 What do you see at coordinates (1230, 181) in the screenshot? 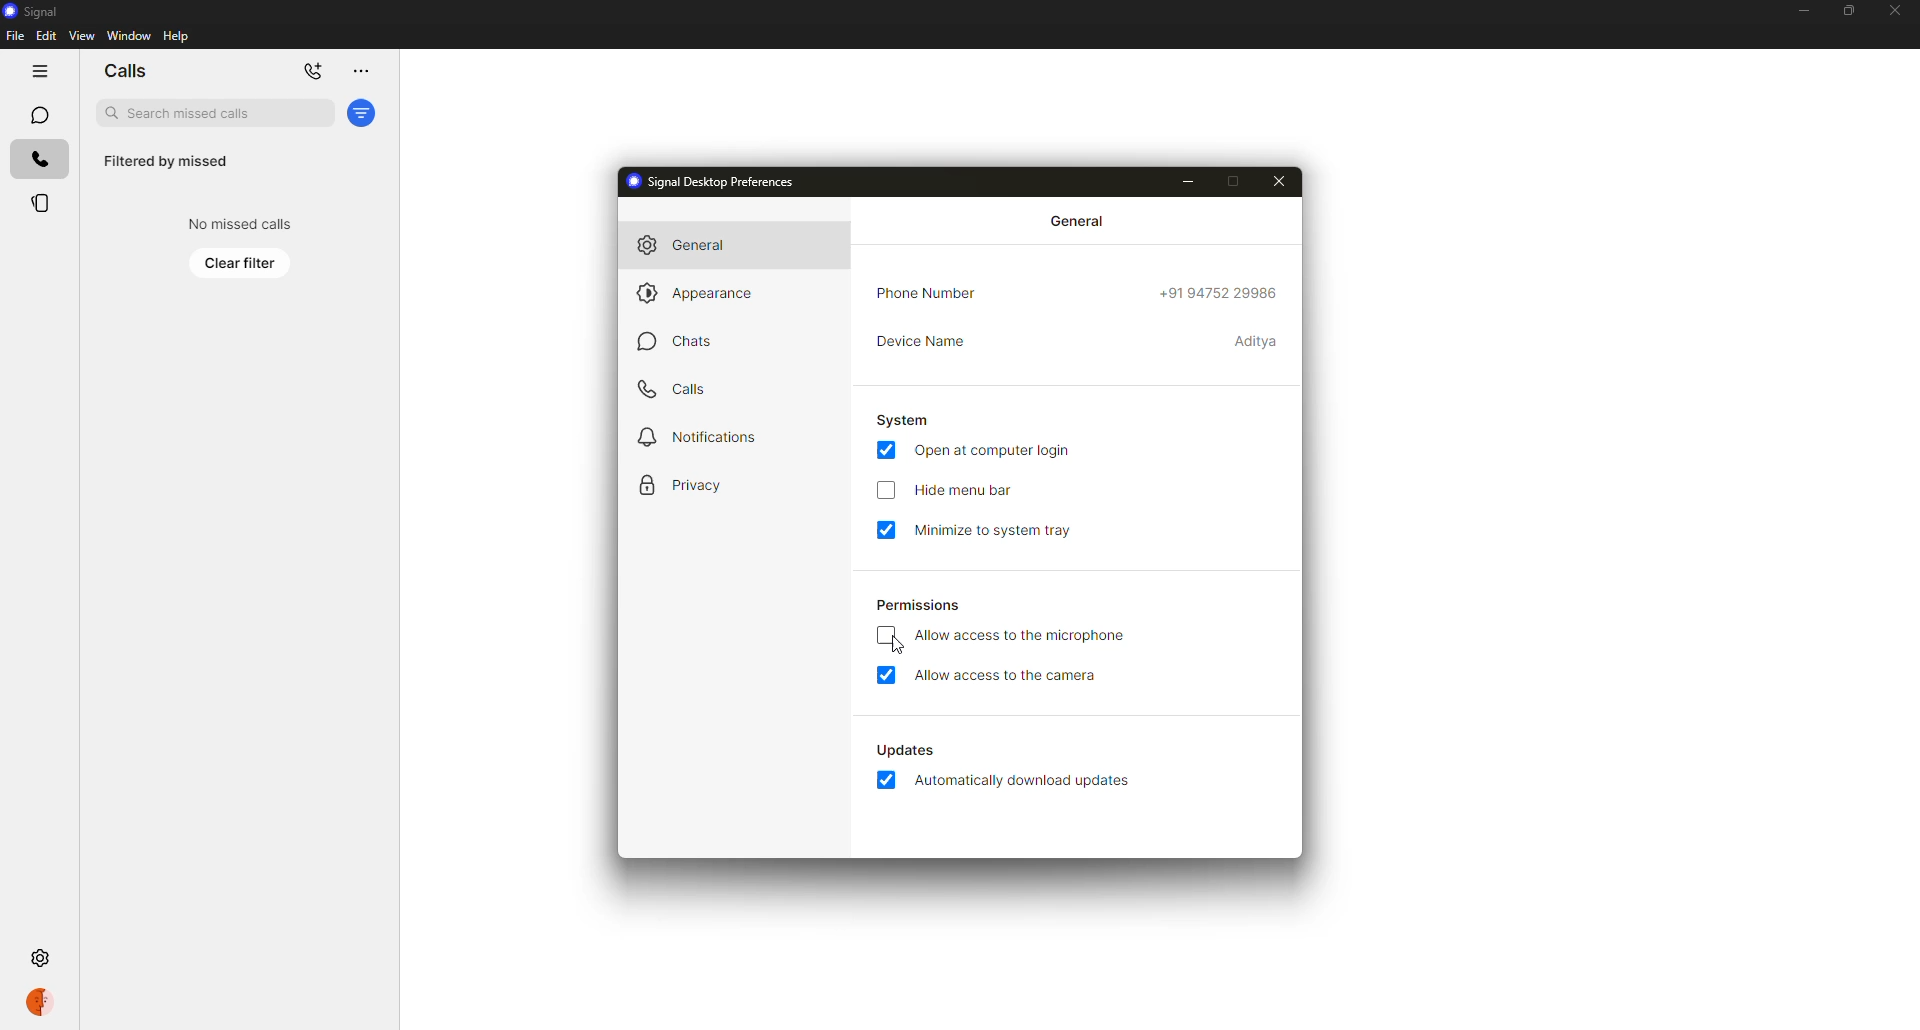
I see `maximize` at bounding box center [1230, 181].